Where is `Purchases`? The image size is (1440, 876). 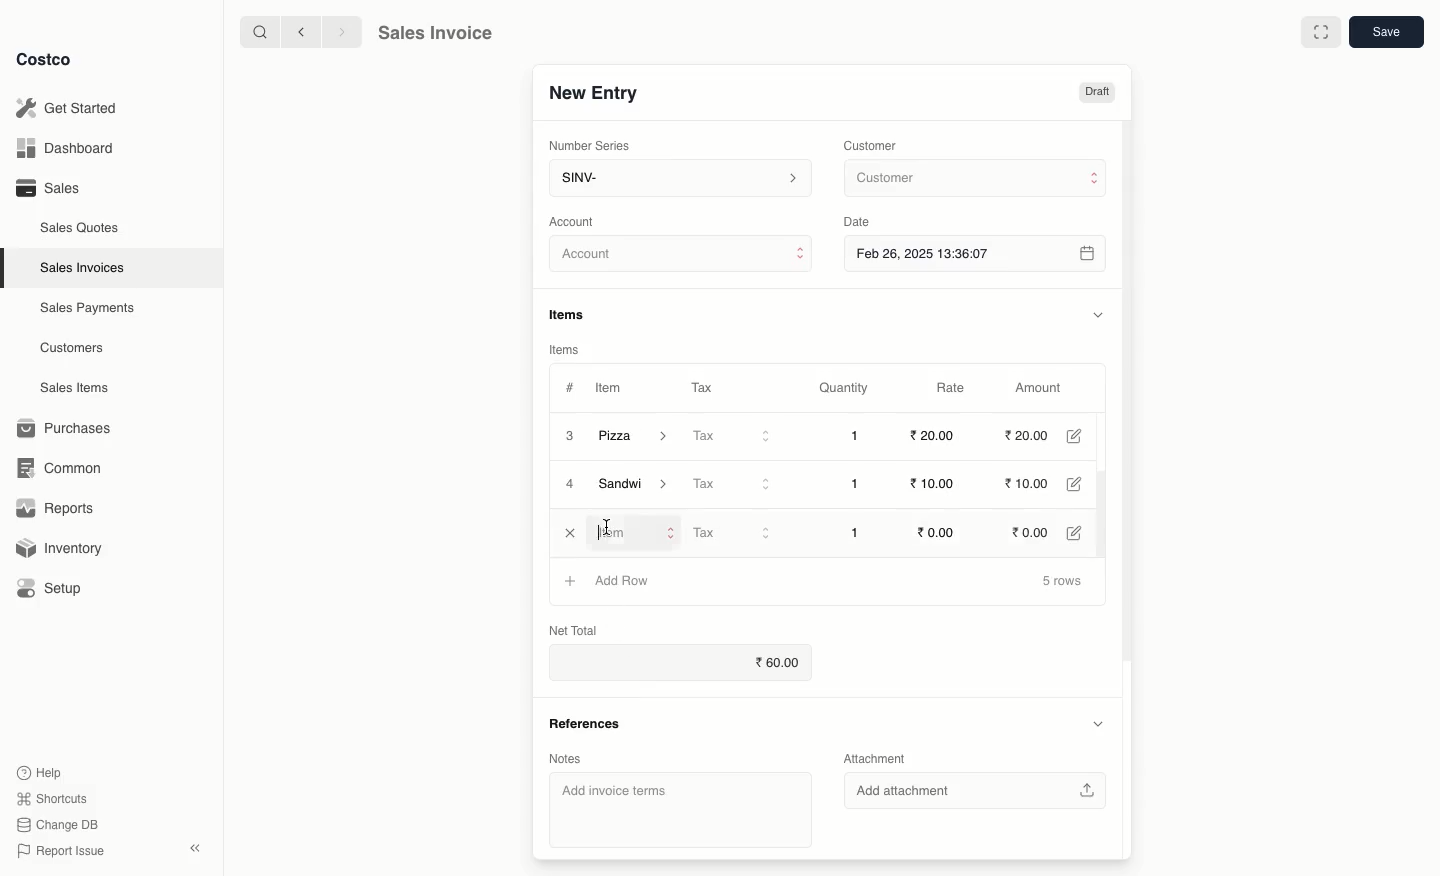 Purchases is located at coordinates (69, 428).